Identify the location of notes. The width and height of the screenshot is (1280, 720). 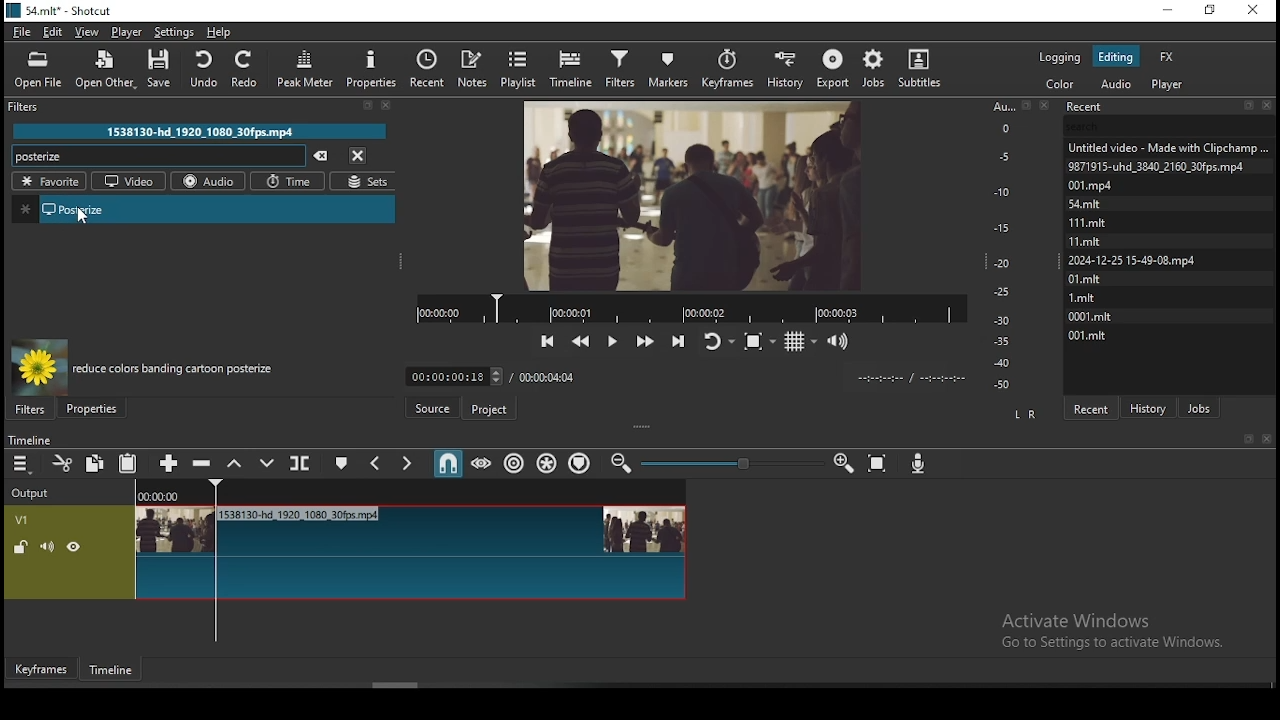
(475, 68).